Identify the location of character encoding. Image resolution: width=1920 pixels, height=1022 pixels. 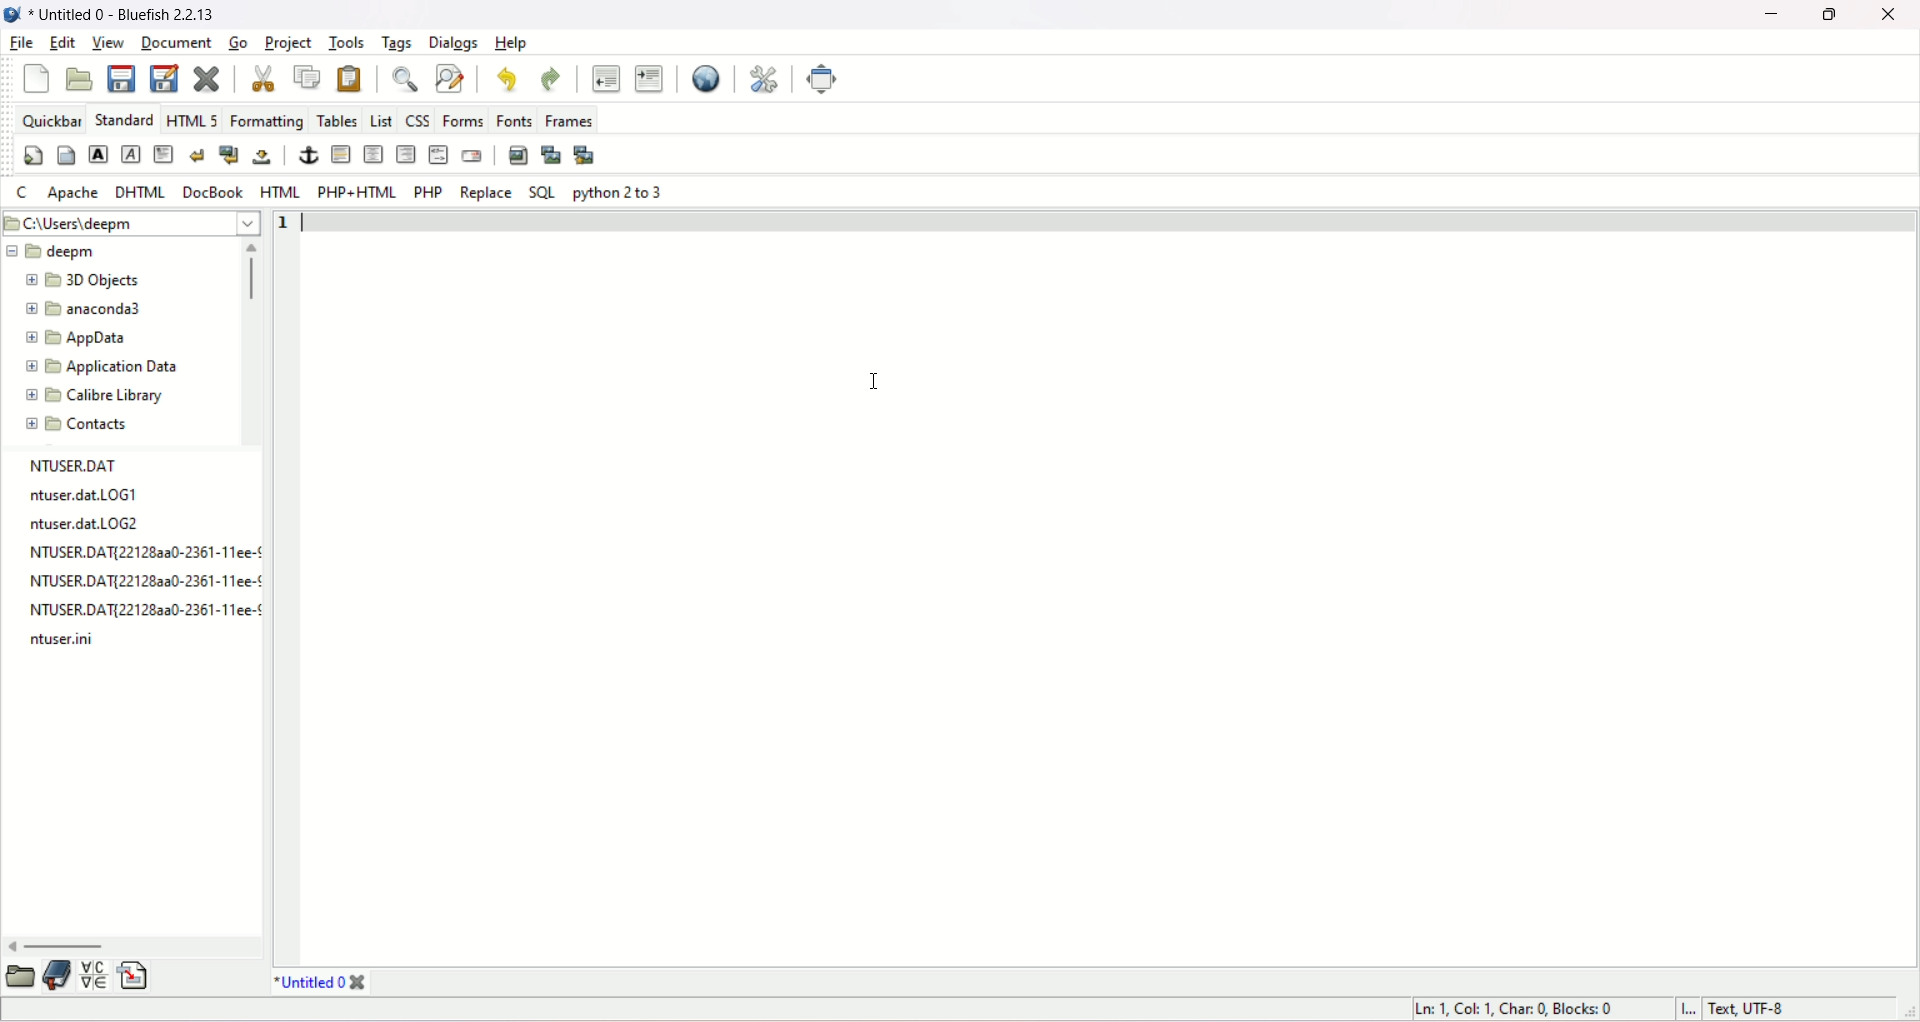
(1754, 1010).